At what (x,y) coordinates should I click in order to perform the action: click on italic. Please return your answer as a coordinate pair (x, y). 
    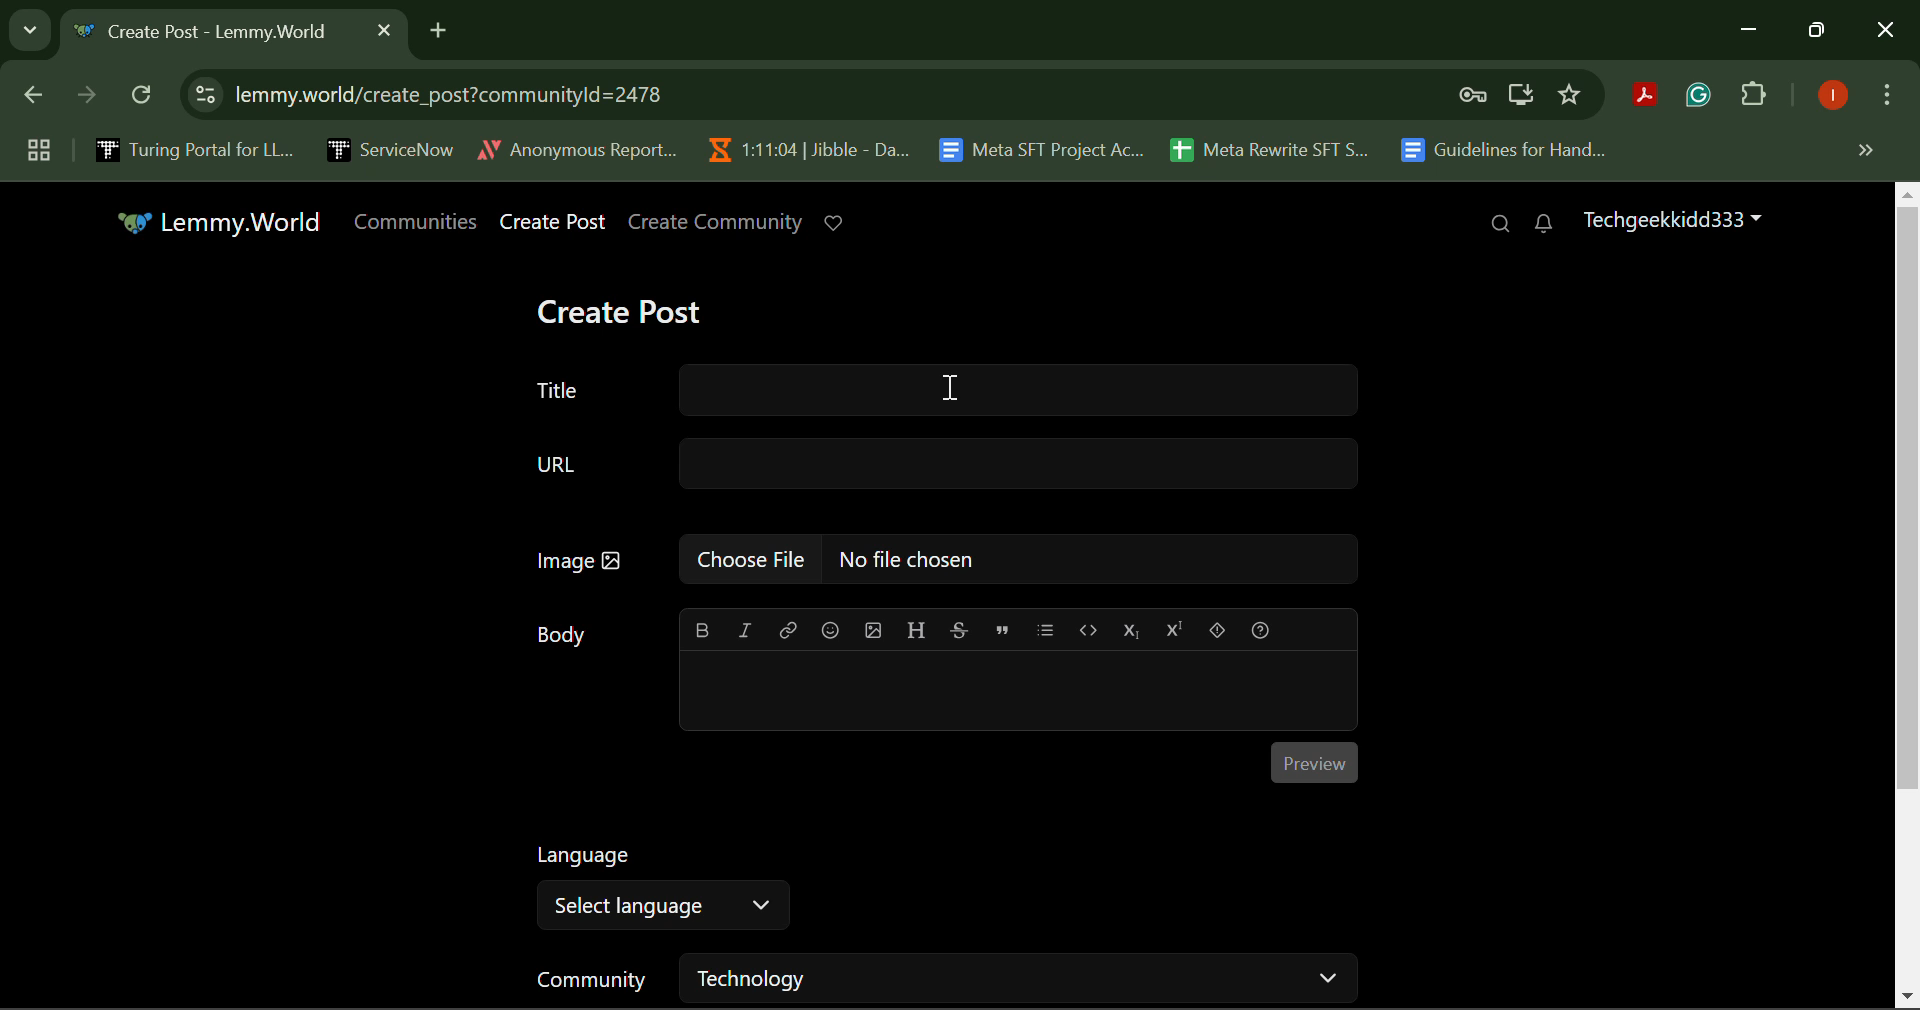
    Looking at the image, I should click on (744, 628).